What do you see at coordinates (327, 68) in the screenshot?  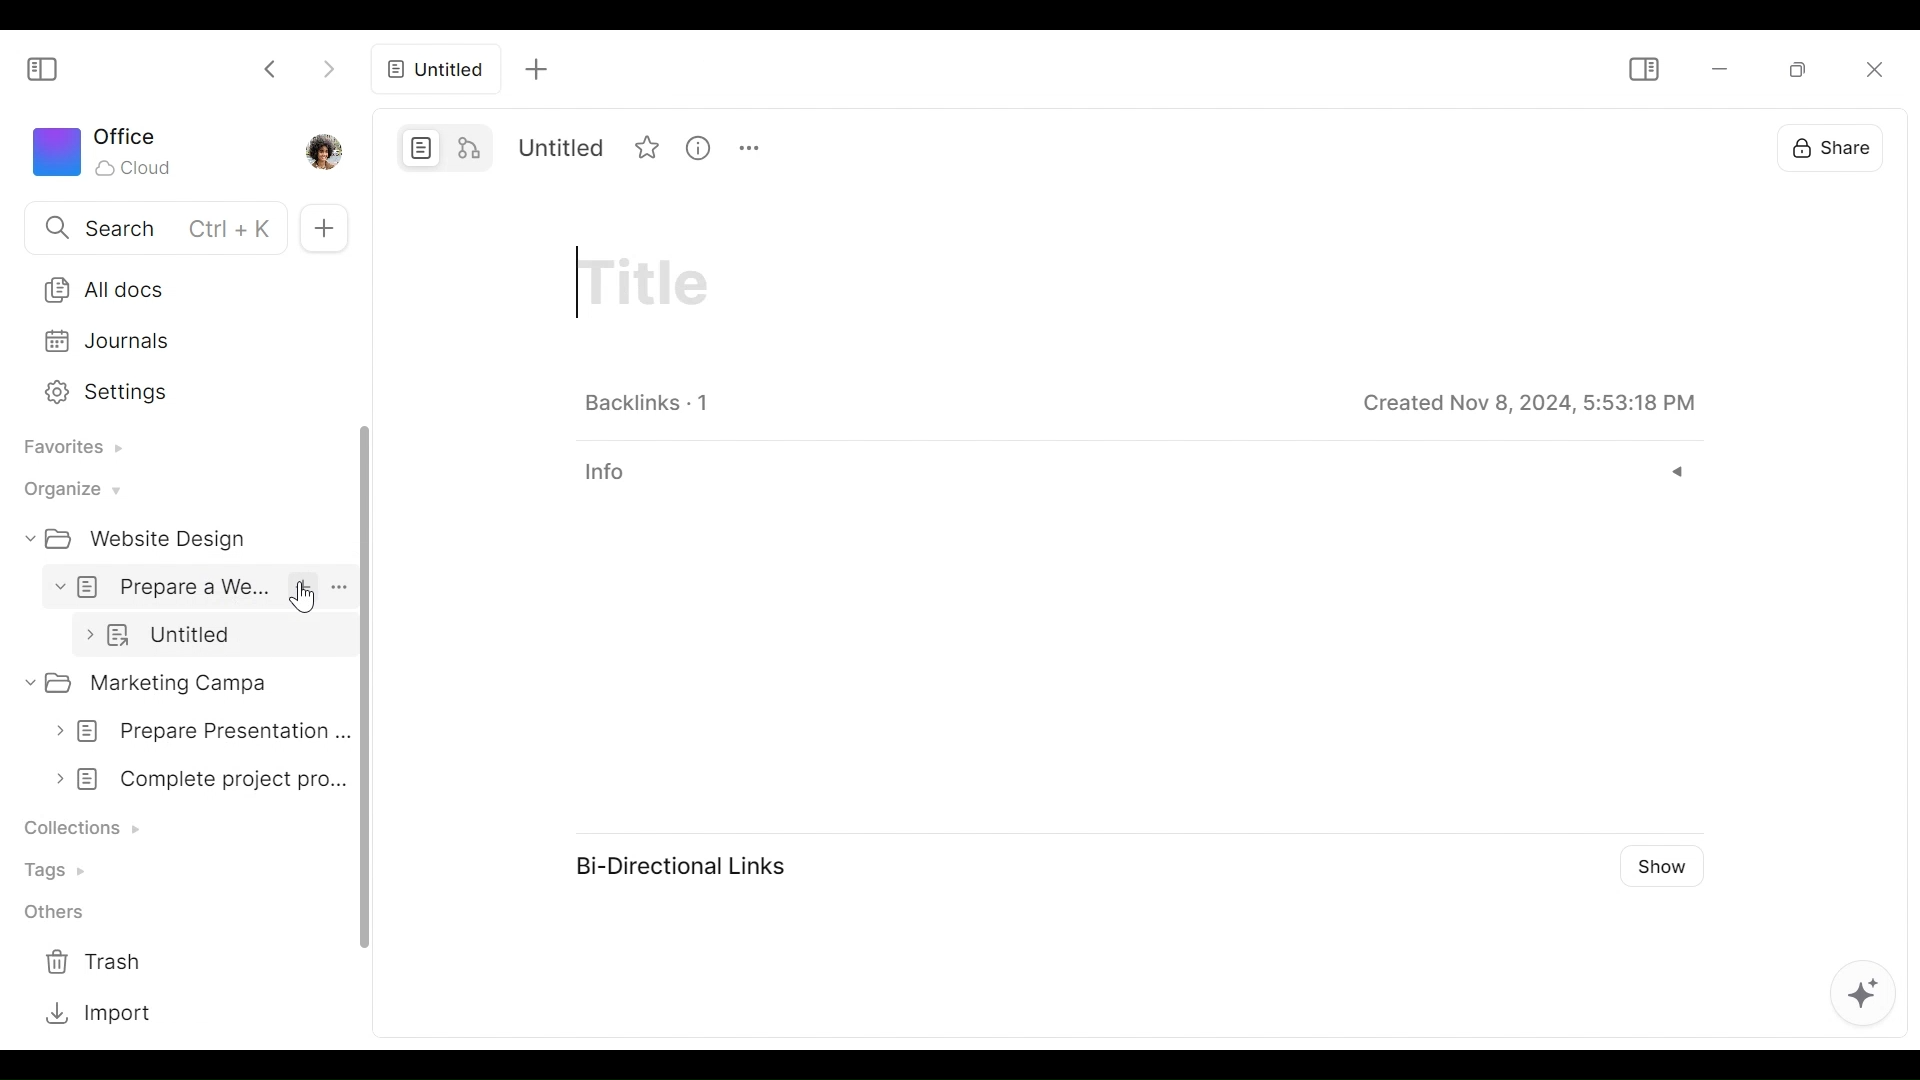 I see `Forward` at bounding box center [327, 68].